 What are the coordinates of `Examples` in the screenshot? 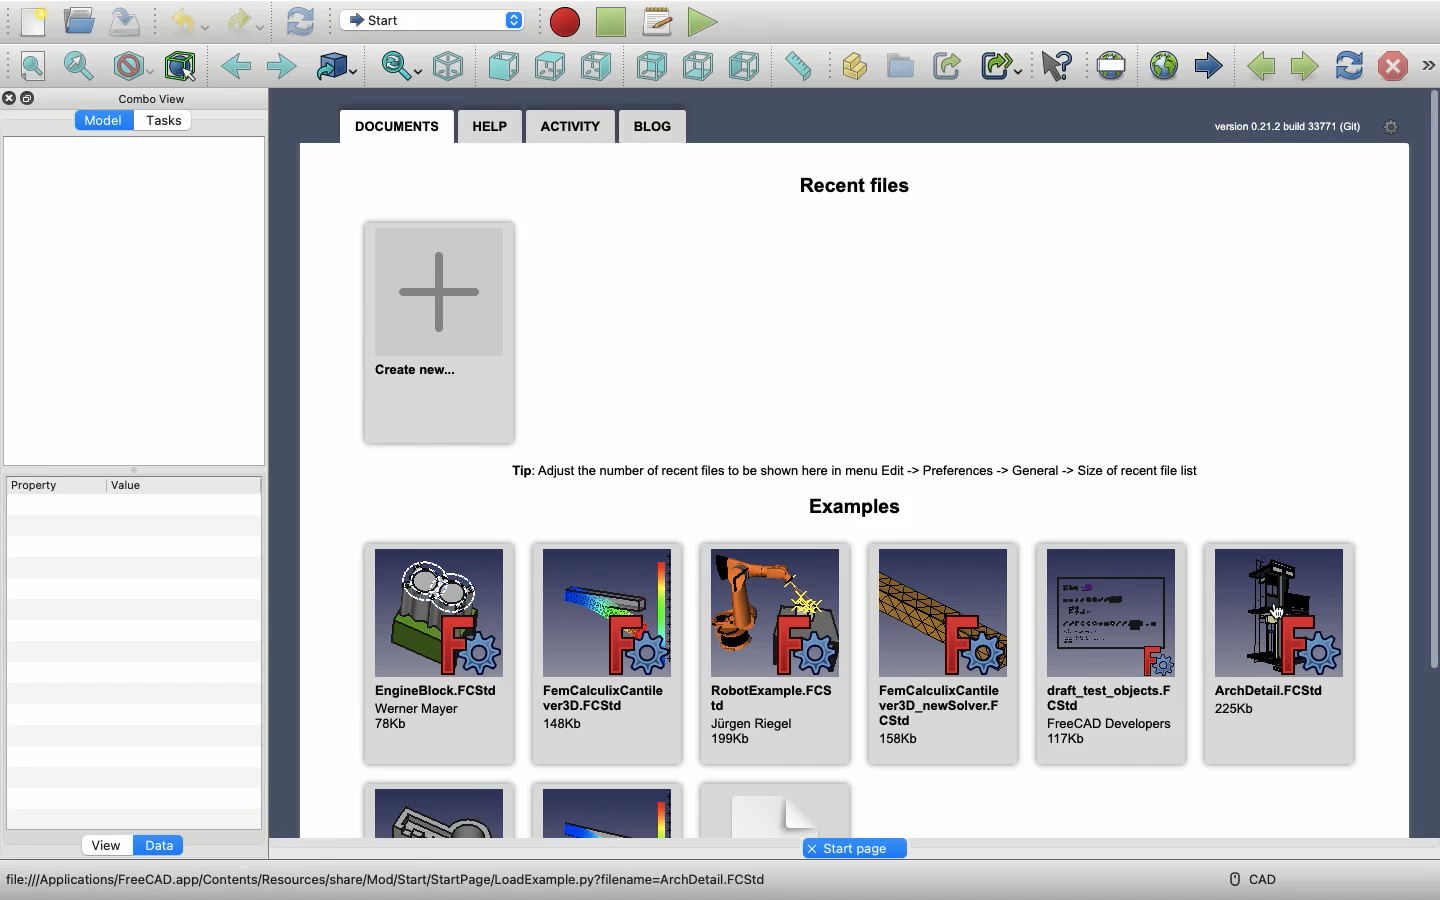 It's located at (861, 504).